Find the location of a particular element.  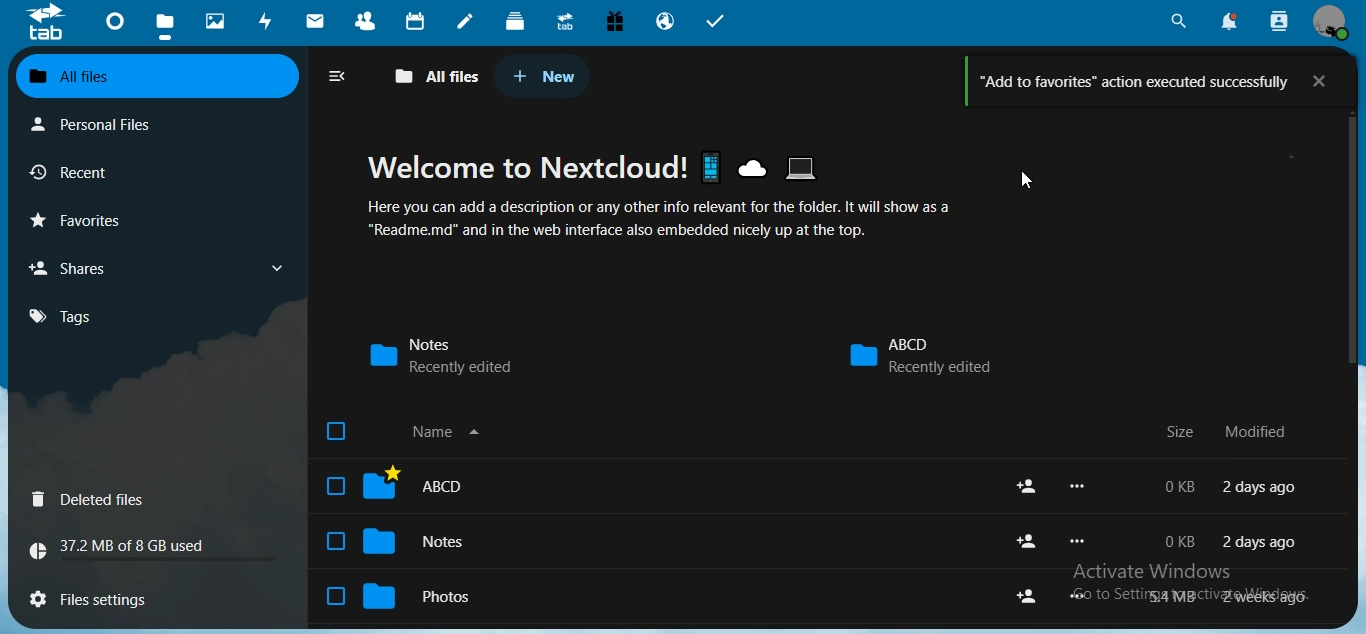

contacts is located at coordinates (365, 20).